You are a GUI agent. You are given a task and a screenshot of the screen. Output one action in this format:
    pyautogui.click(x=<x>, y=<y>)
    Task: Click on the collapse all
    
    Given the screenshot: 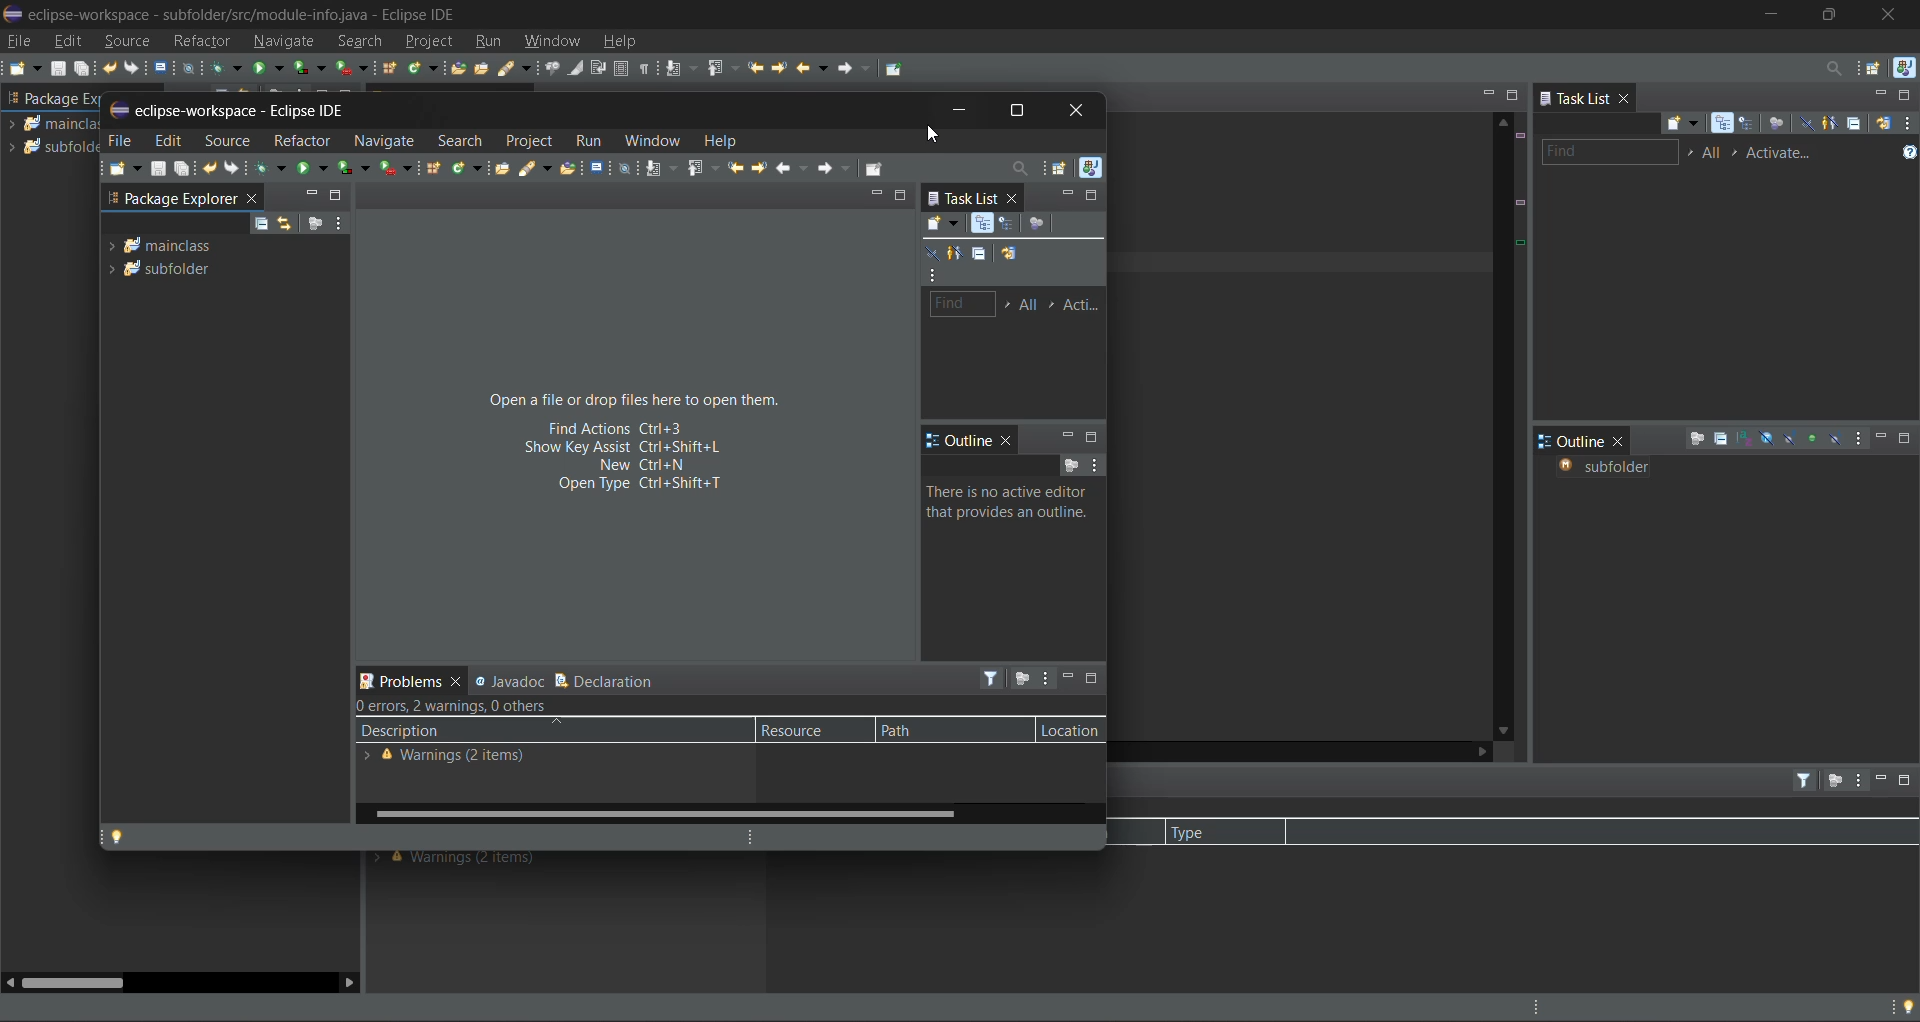 What is the action you would take?
    pyautogui.click(x=260, y=225)
    